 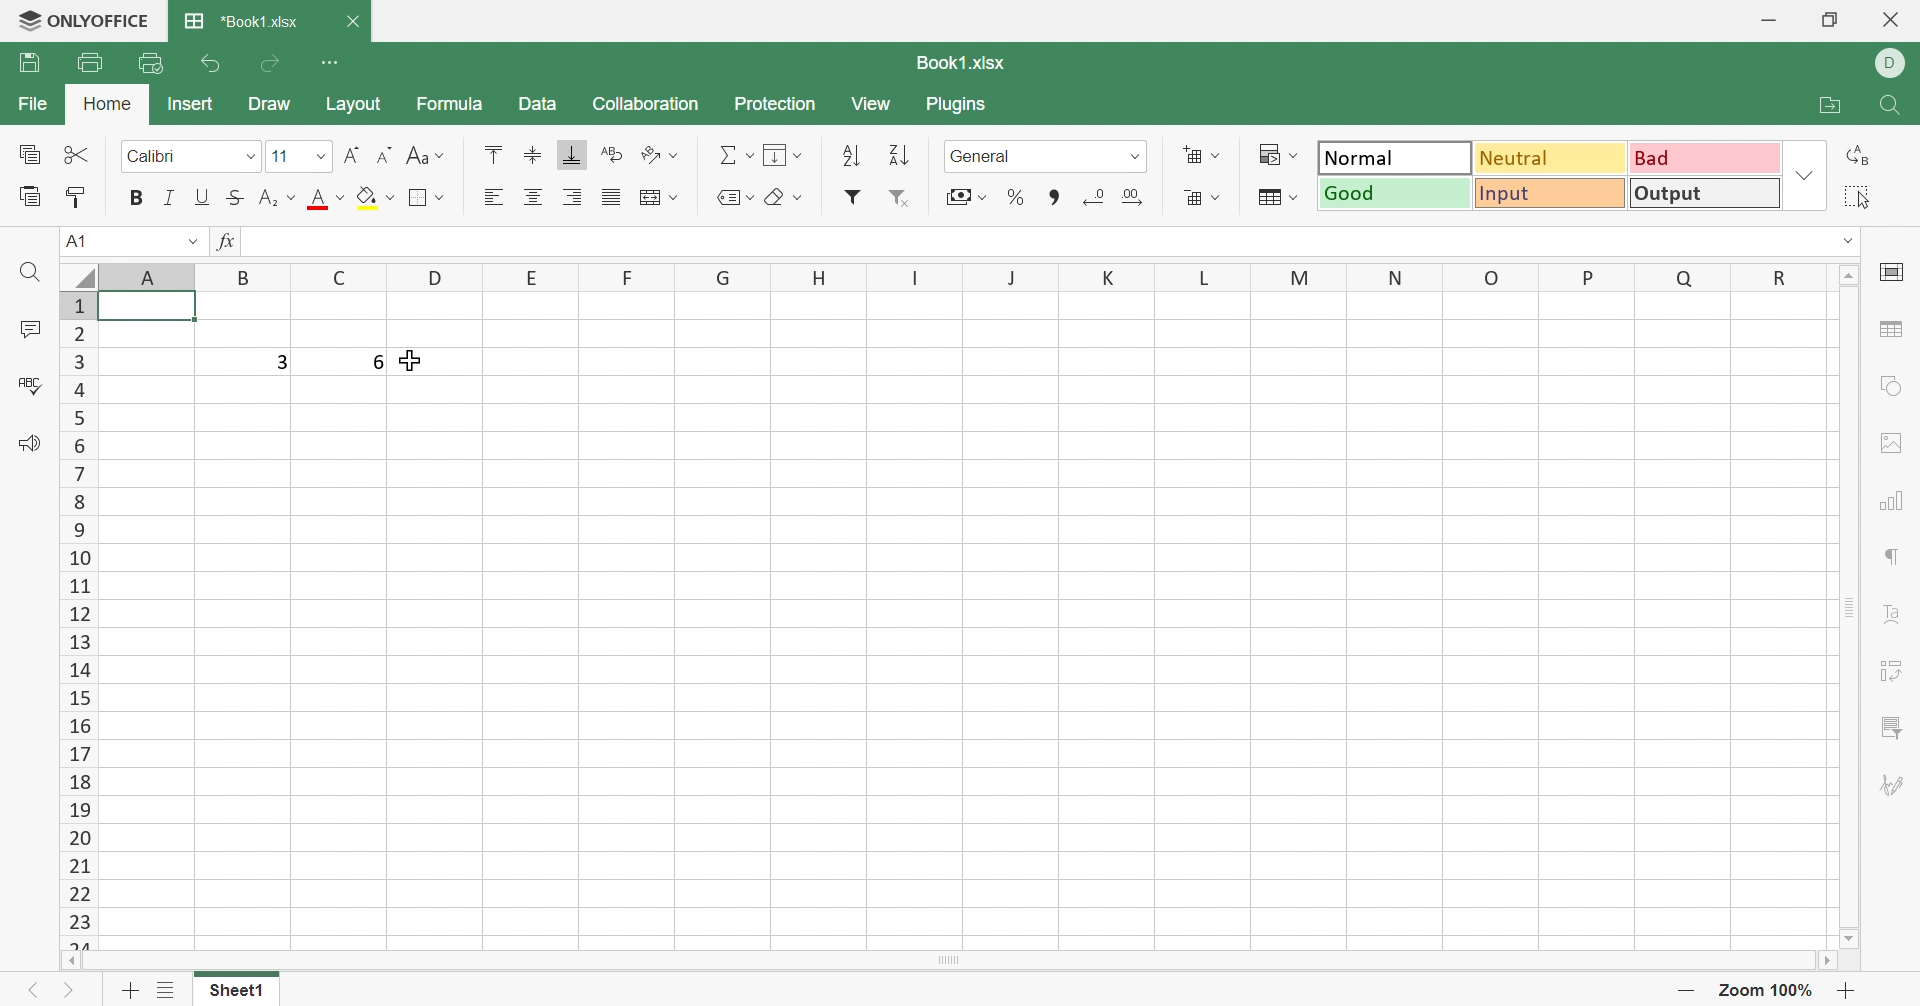 I want to click on Sort ascending, so click(x=853, y=158).